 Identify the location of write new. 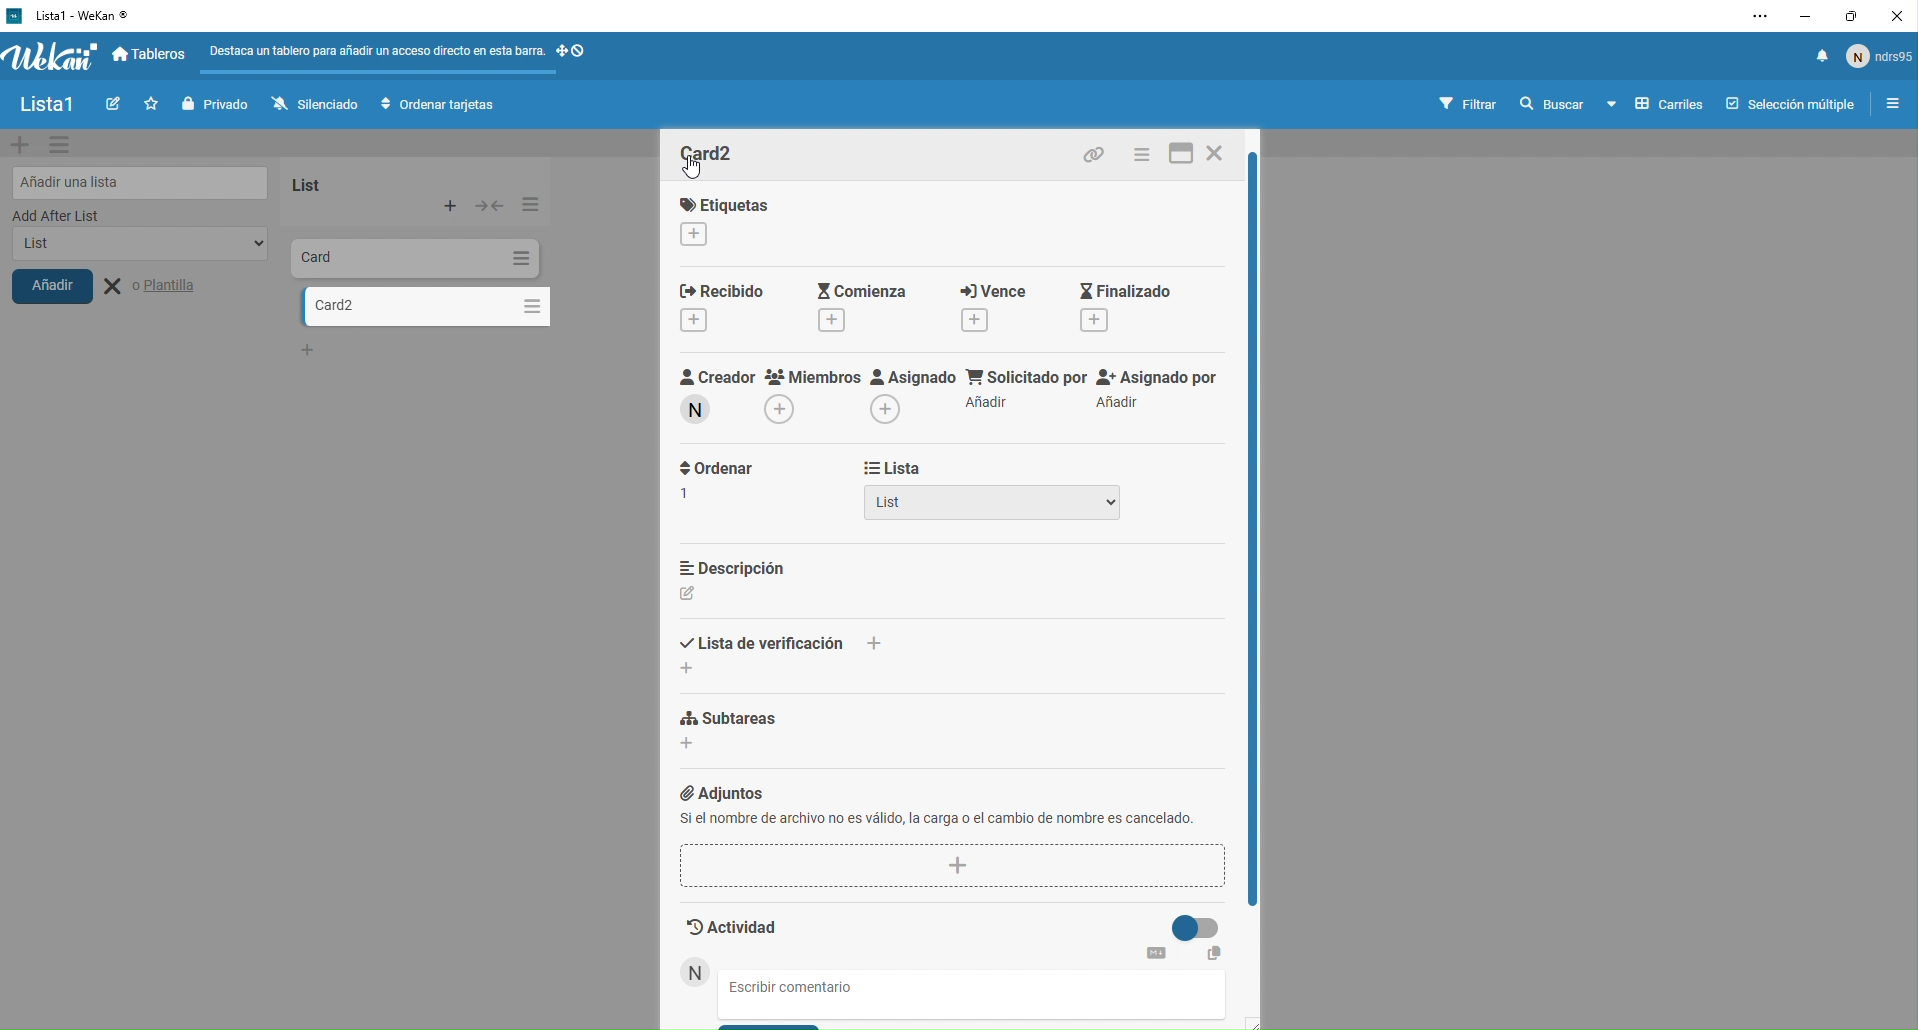
(110, 106).